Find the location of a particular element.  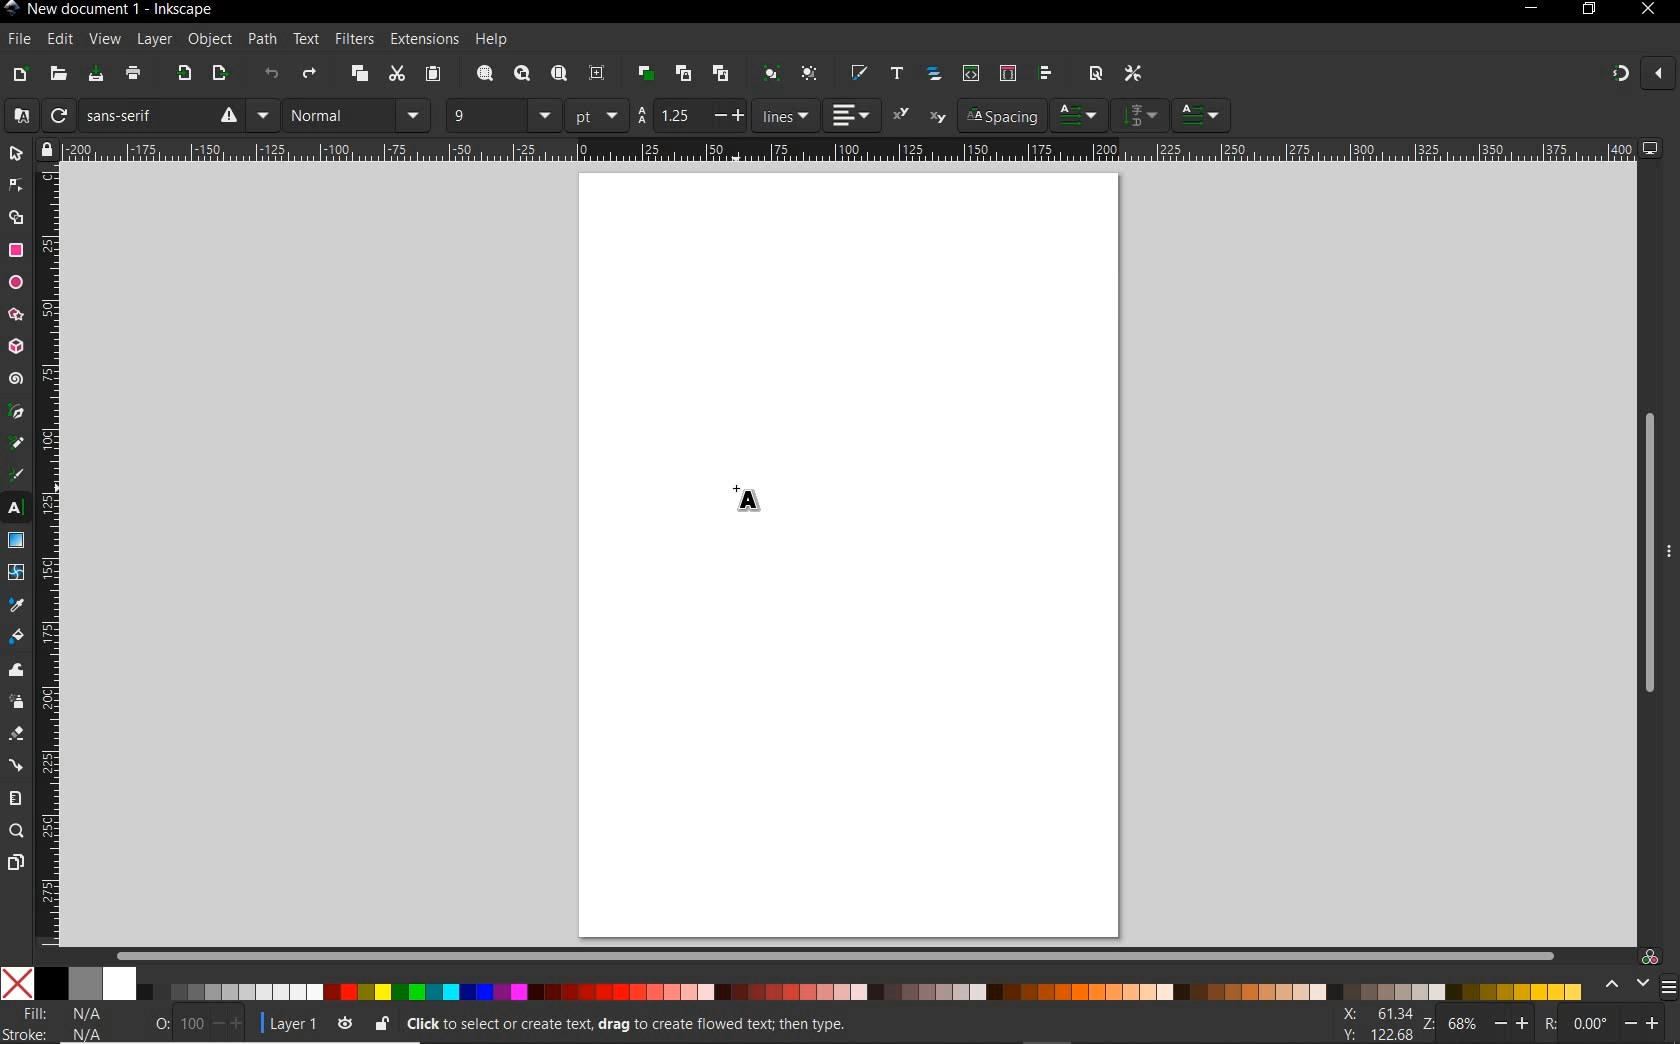

selector tool is located at coordinates (16, 153).